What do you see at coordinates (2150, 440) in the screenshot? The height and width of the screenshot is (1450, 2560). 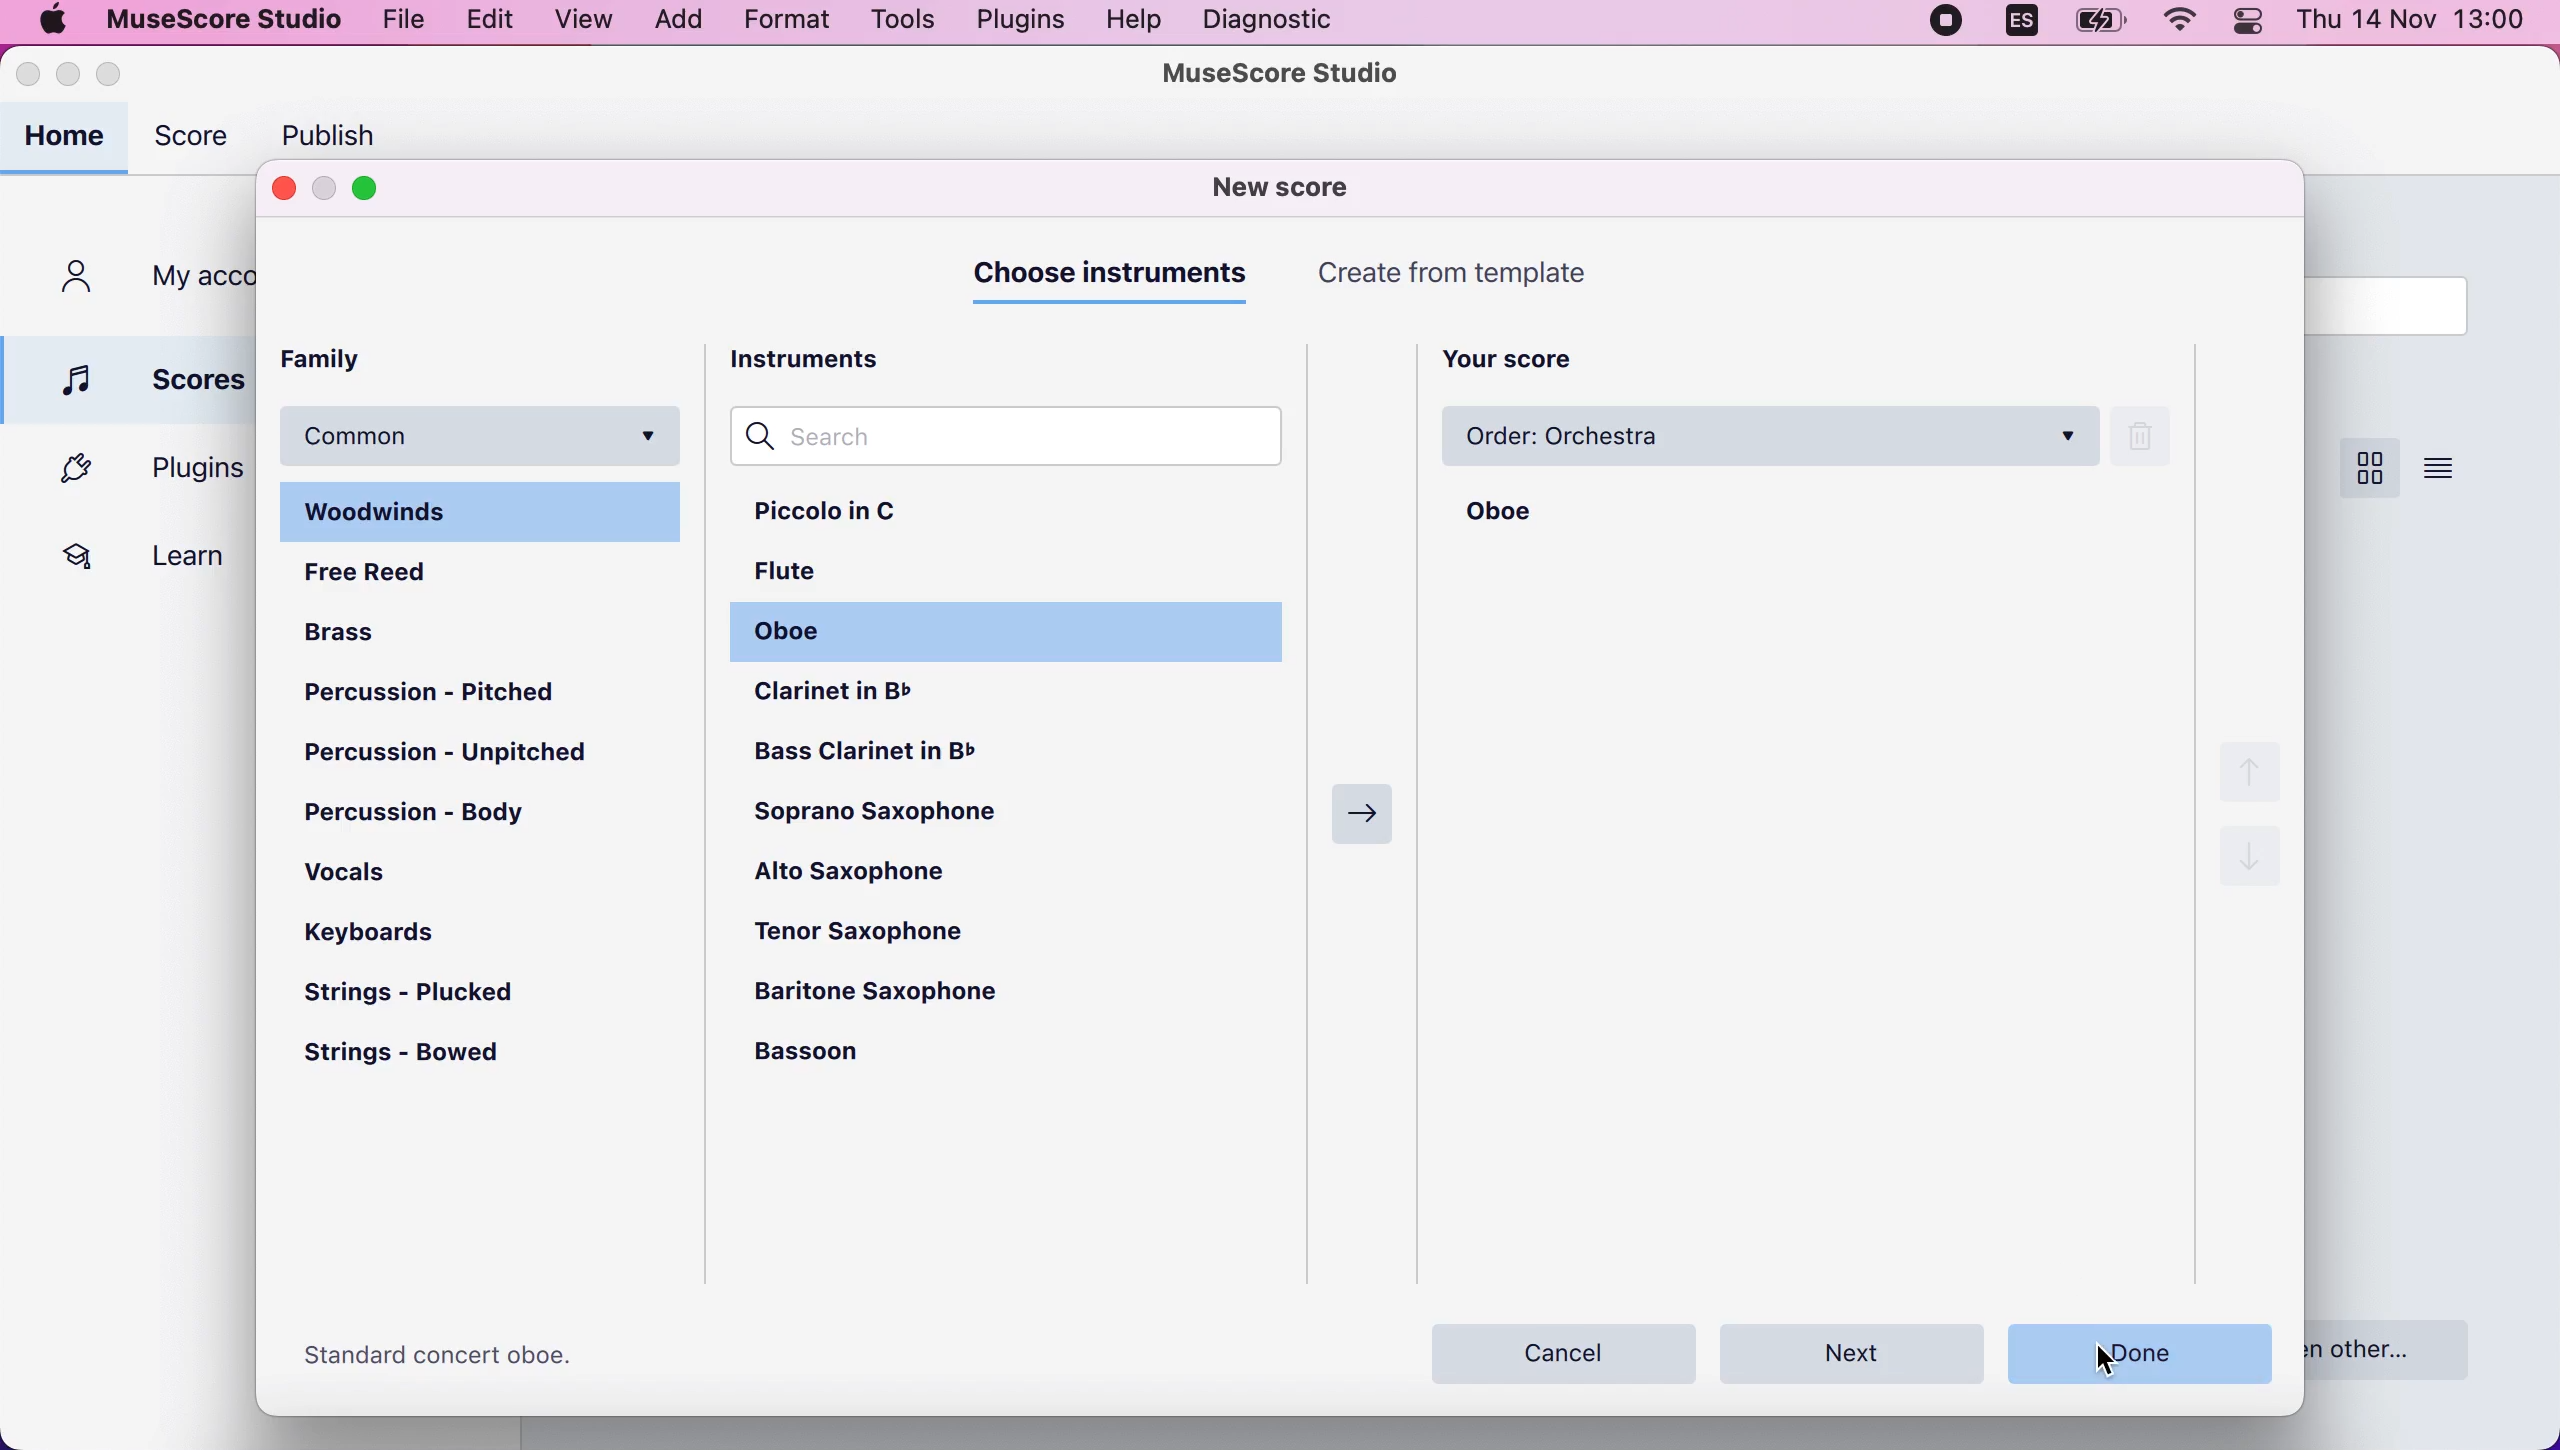 I see `remove` at bounding box center [2150, 440].